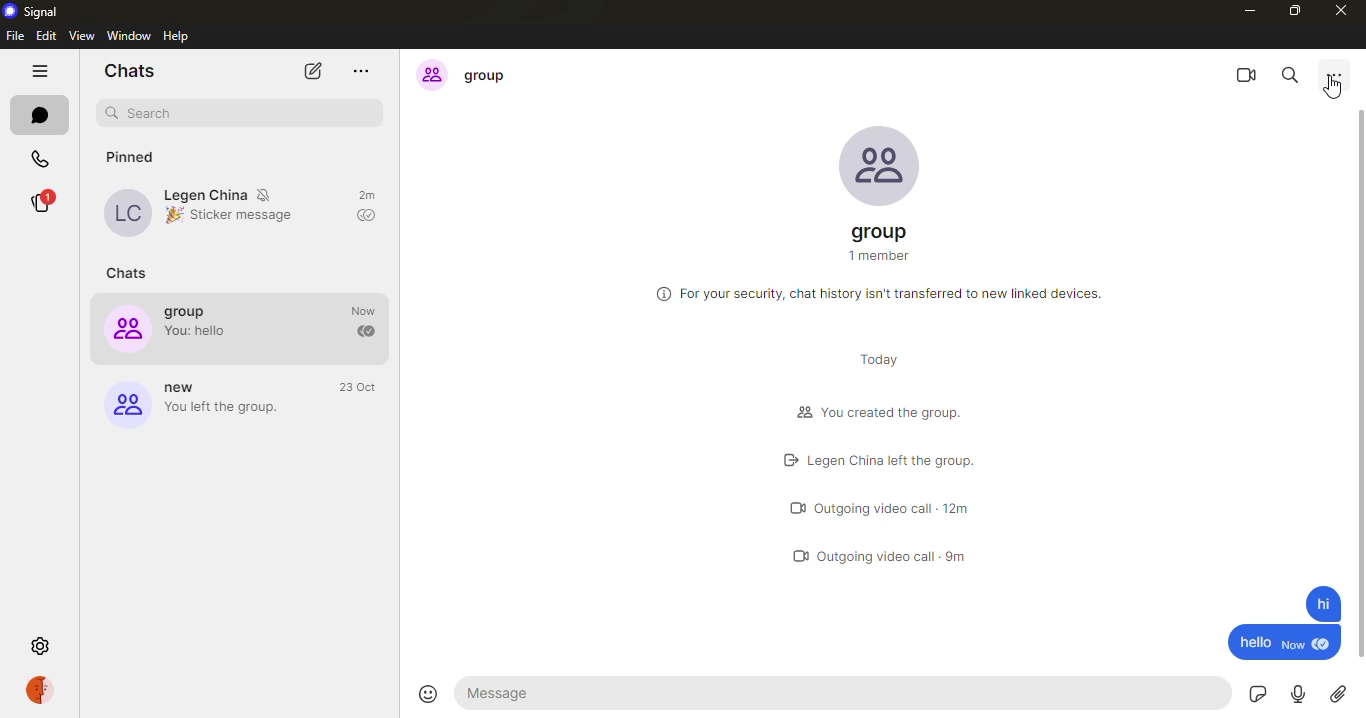  Describe the element at coordinates (246, 111) in the screenshot. I see `search` at that location.